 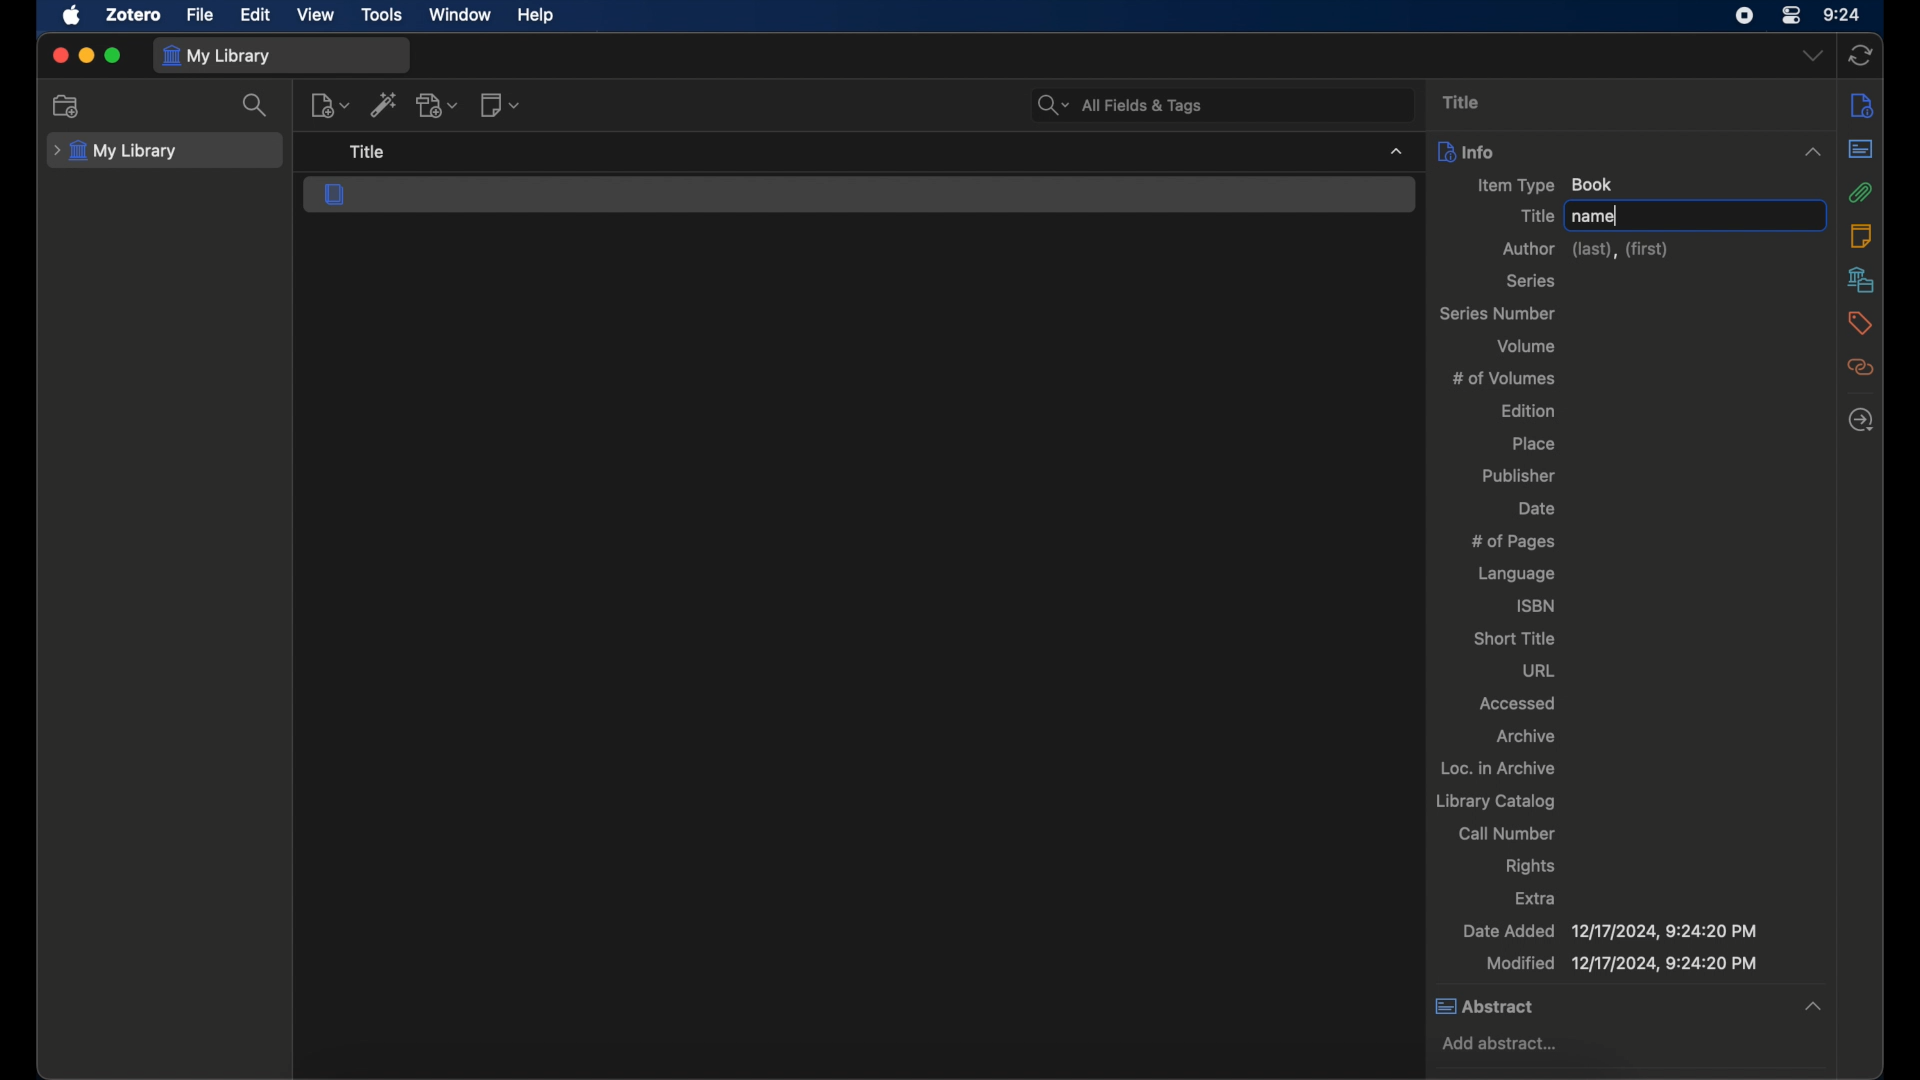 I want to click on title, so click(x=1537, y=215).